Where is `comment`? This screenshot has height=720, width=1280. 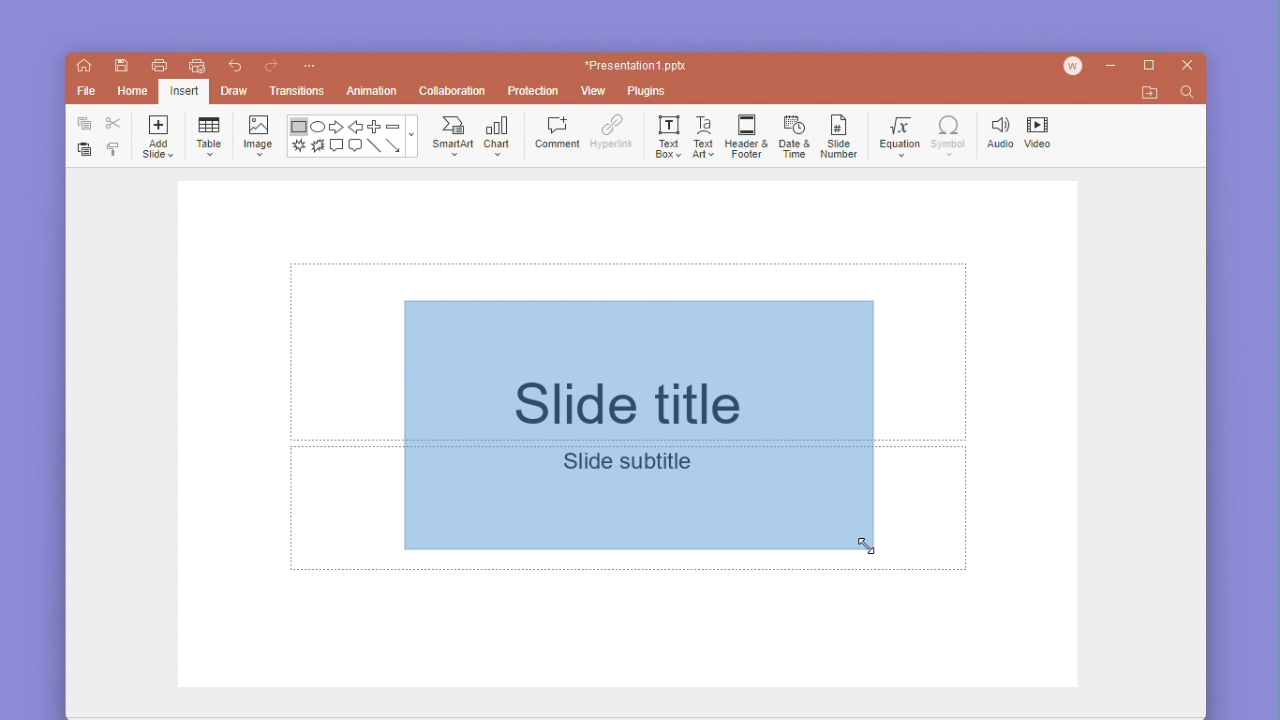
comment is located at coordinates (557, 132).